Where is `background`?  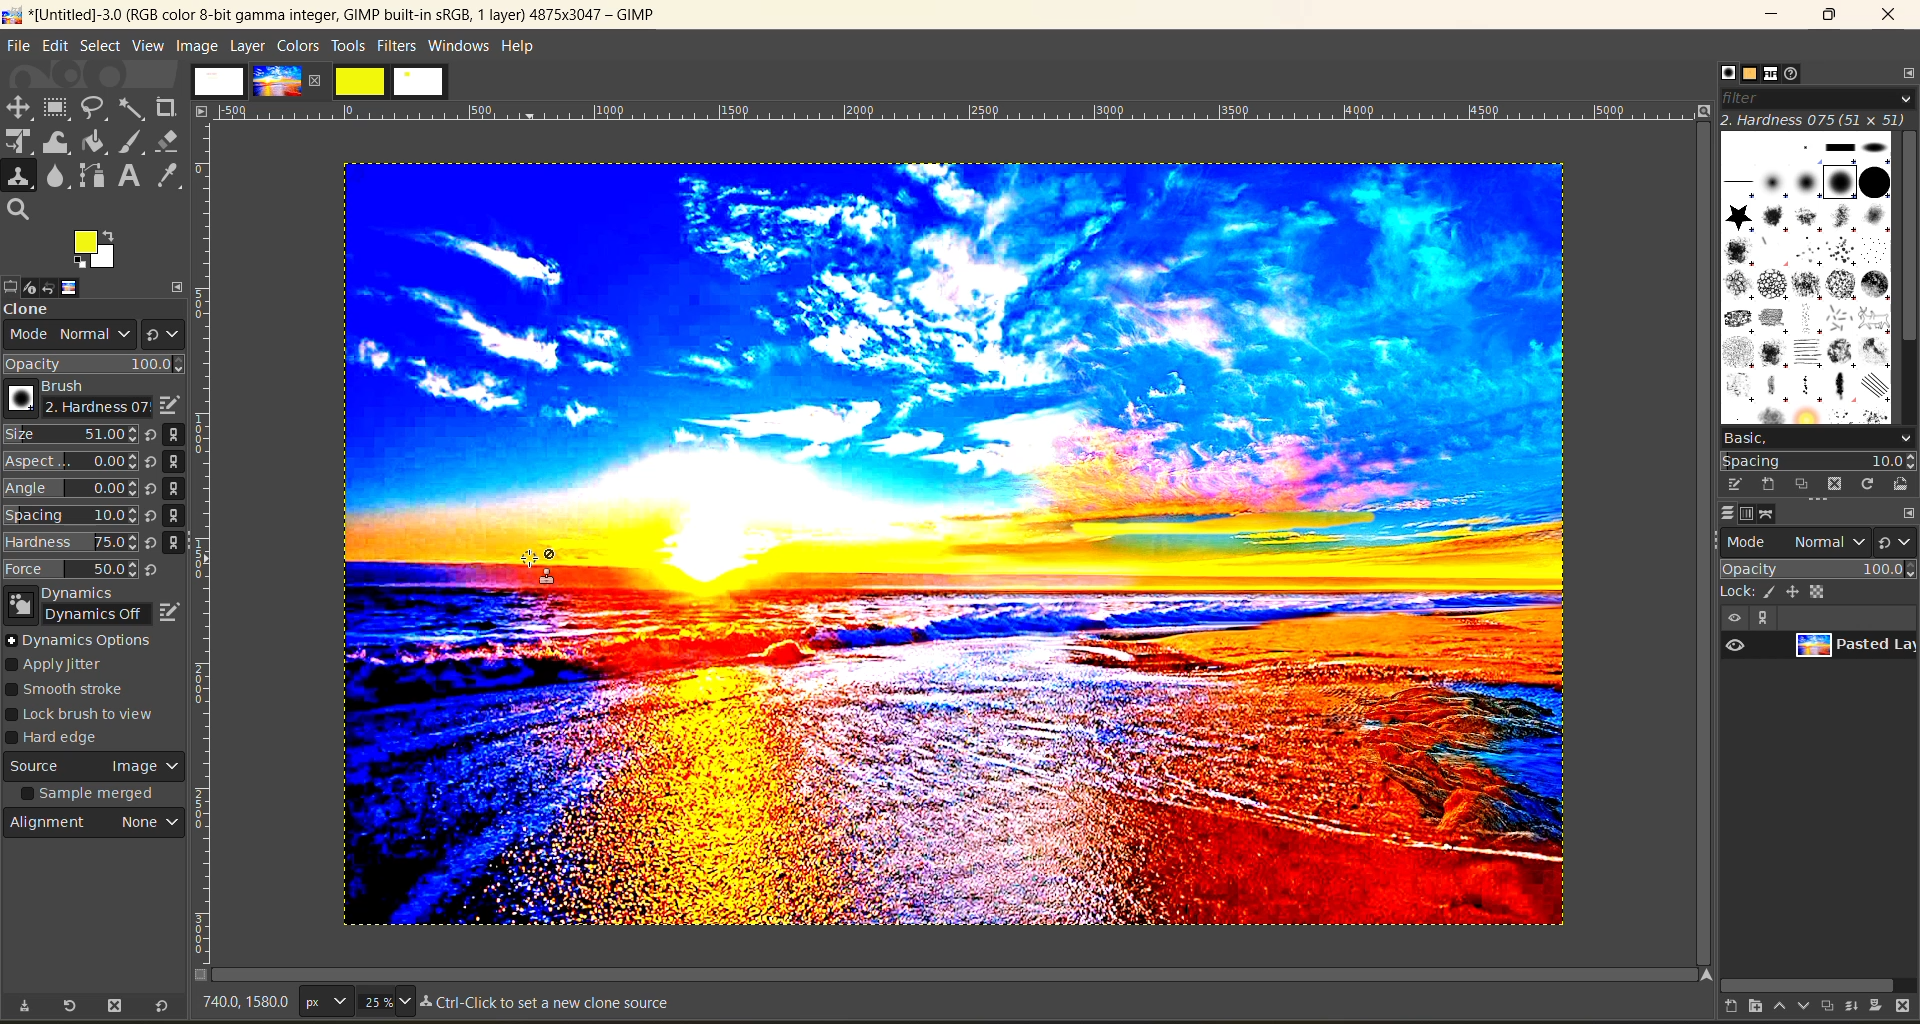 background is located at coordinates (1822, 591).